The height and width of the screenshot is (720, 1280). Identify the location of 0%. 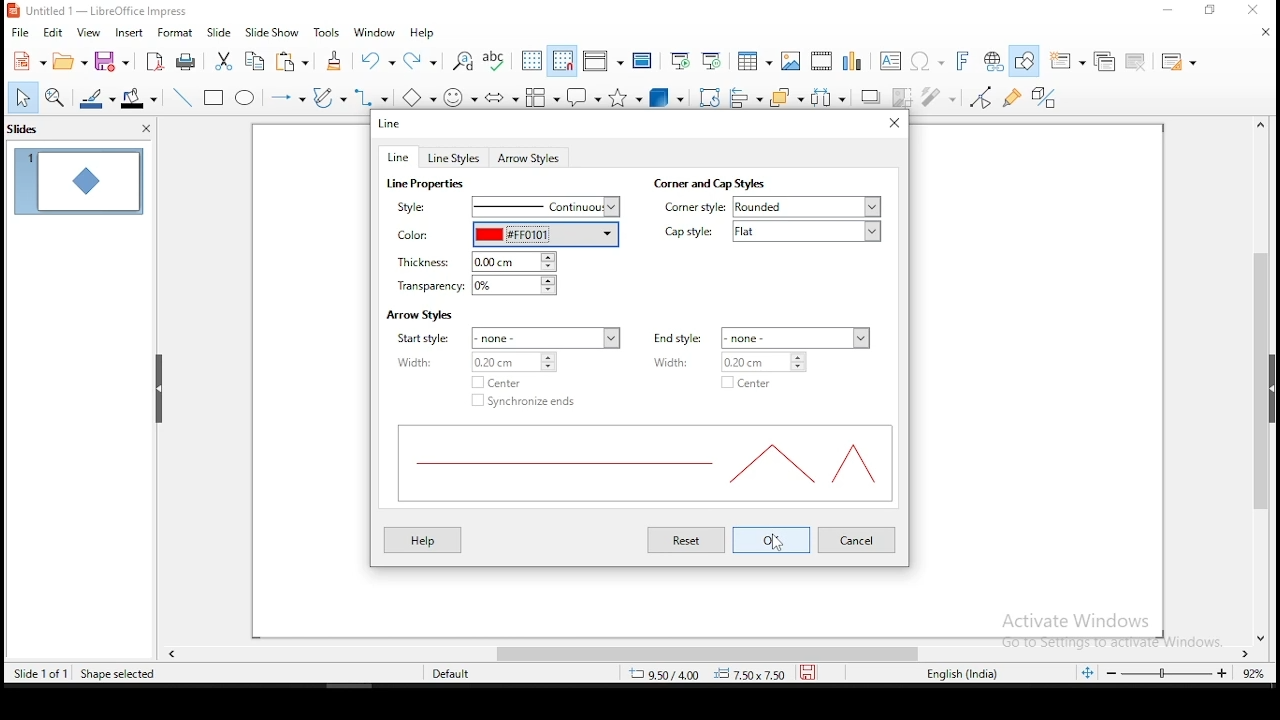
(524, 286).